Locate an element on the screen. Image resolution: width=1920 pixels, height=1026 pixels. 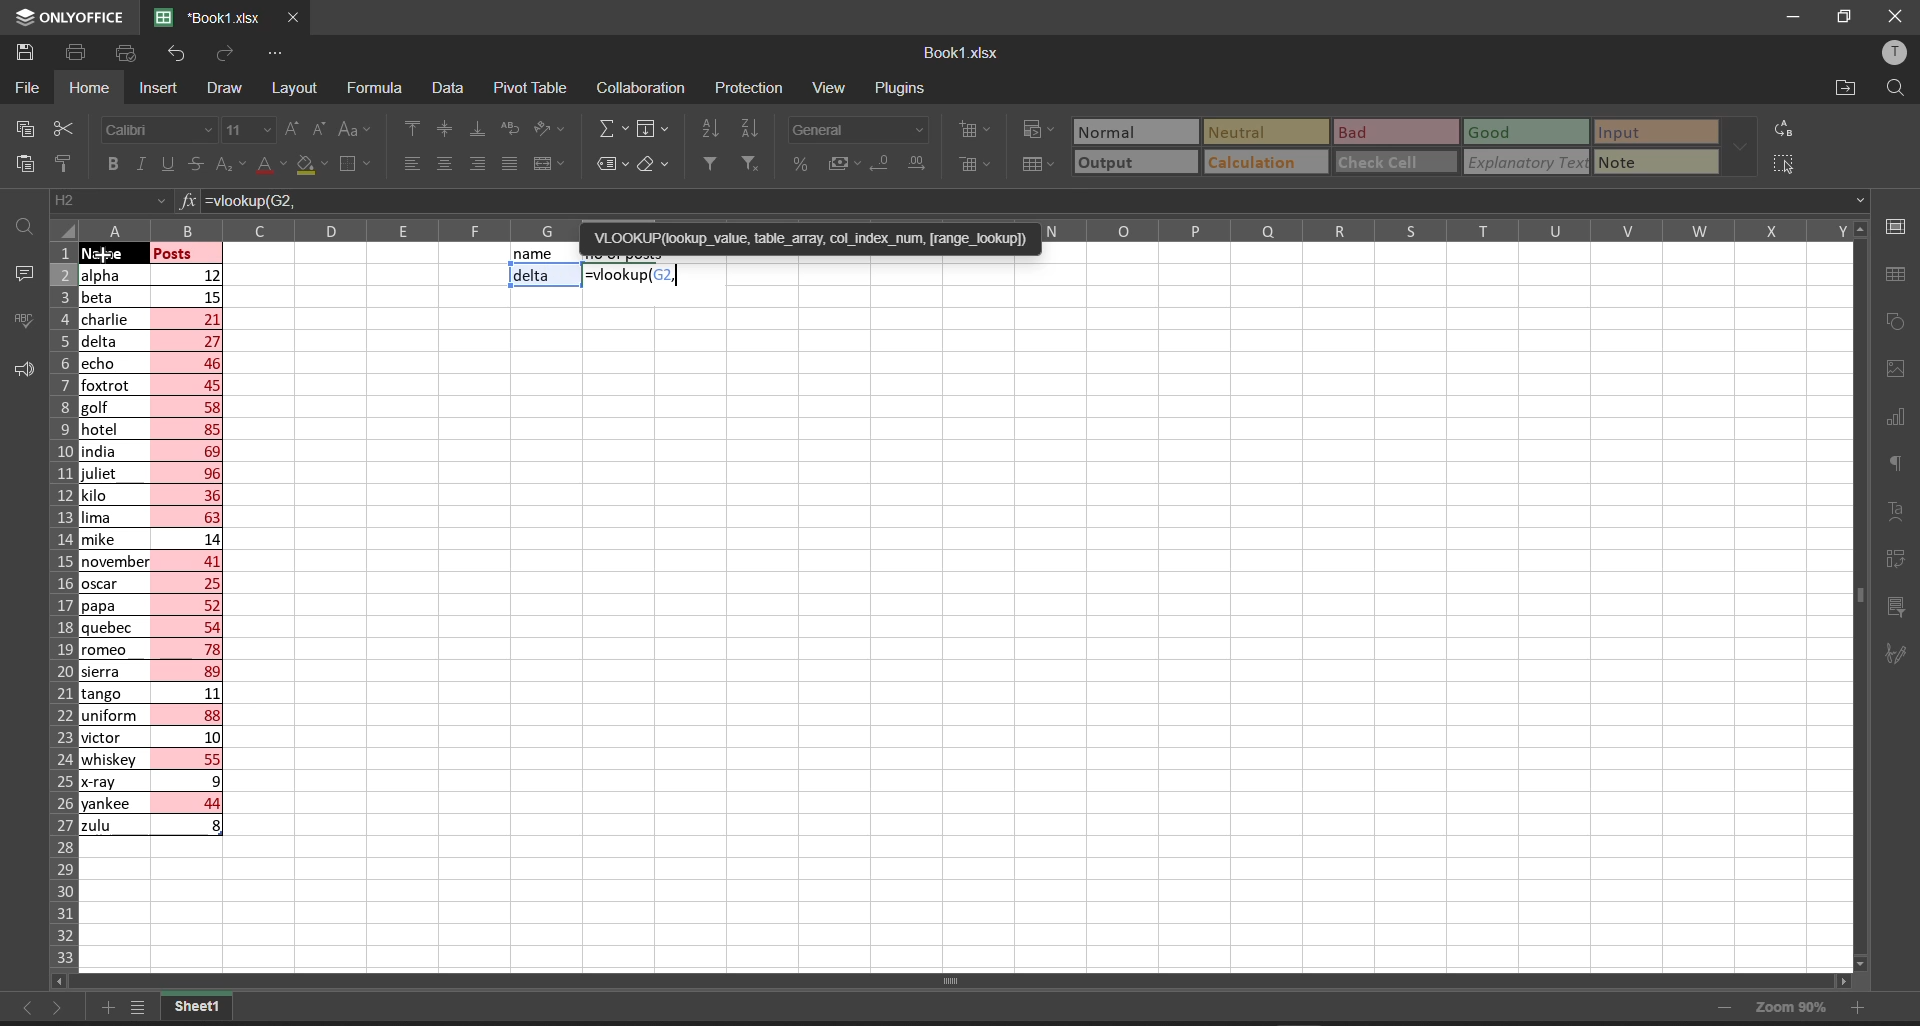
note is located at coordinates (1632, 160).